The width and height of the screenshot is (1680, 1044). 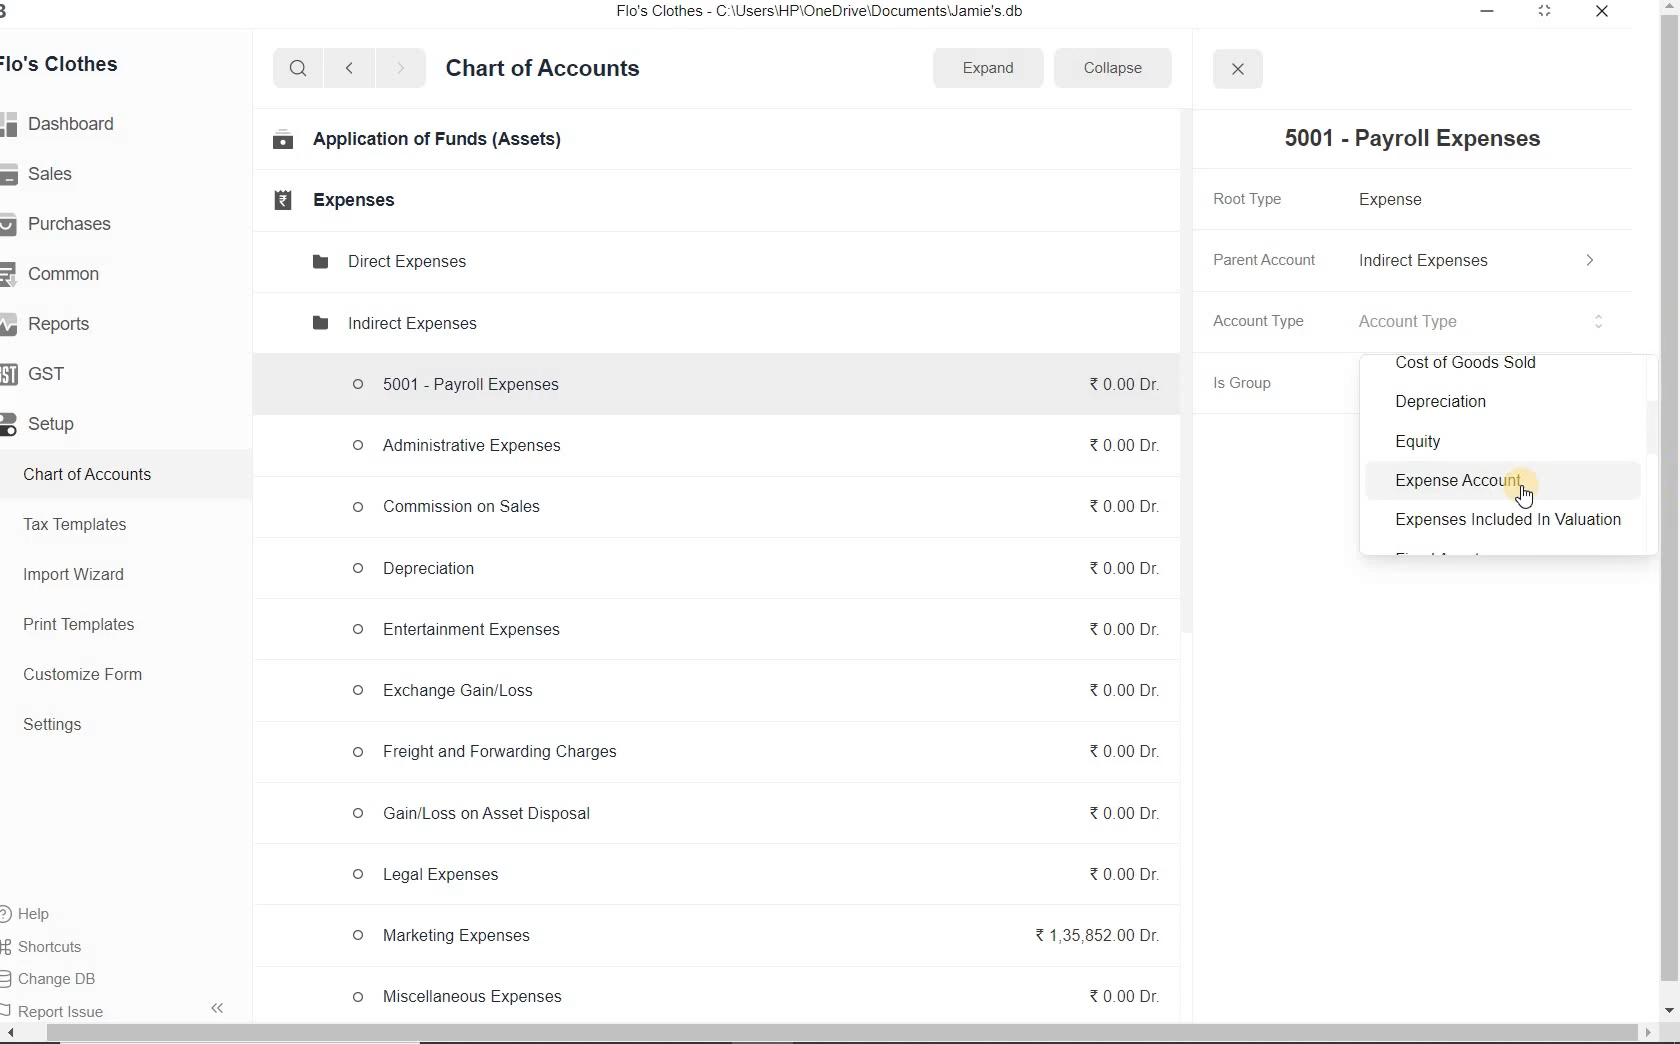 I want to click on © Miscellaneous Expenses %0.00Dr., so click(x=754, y=996).